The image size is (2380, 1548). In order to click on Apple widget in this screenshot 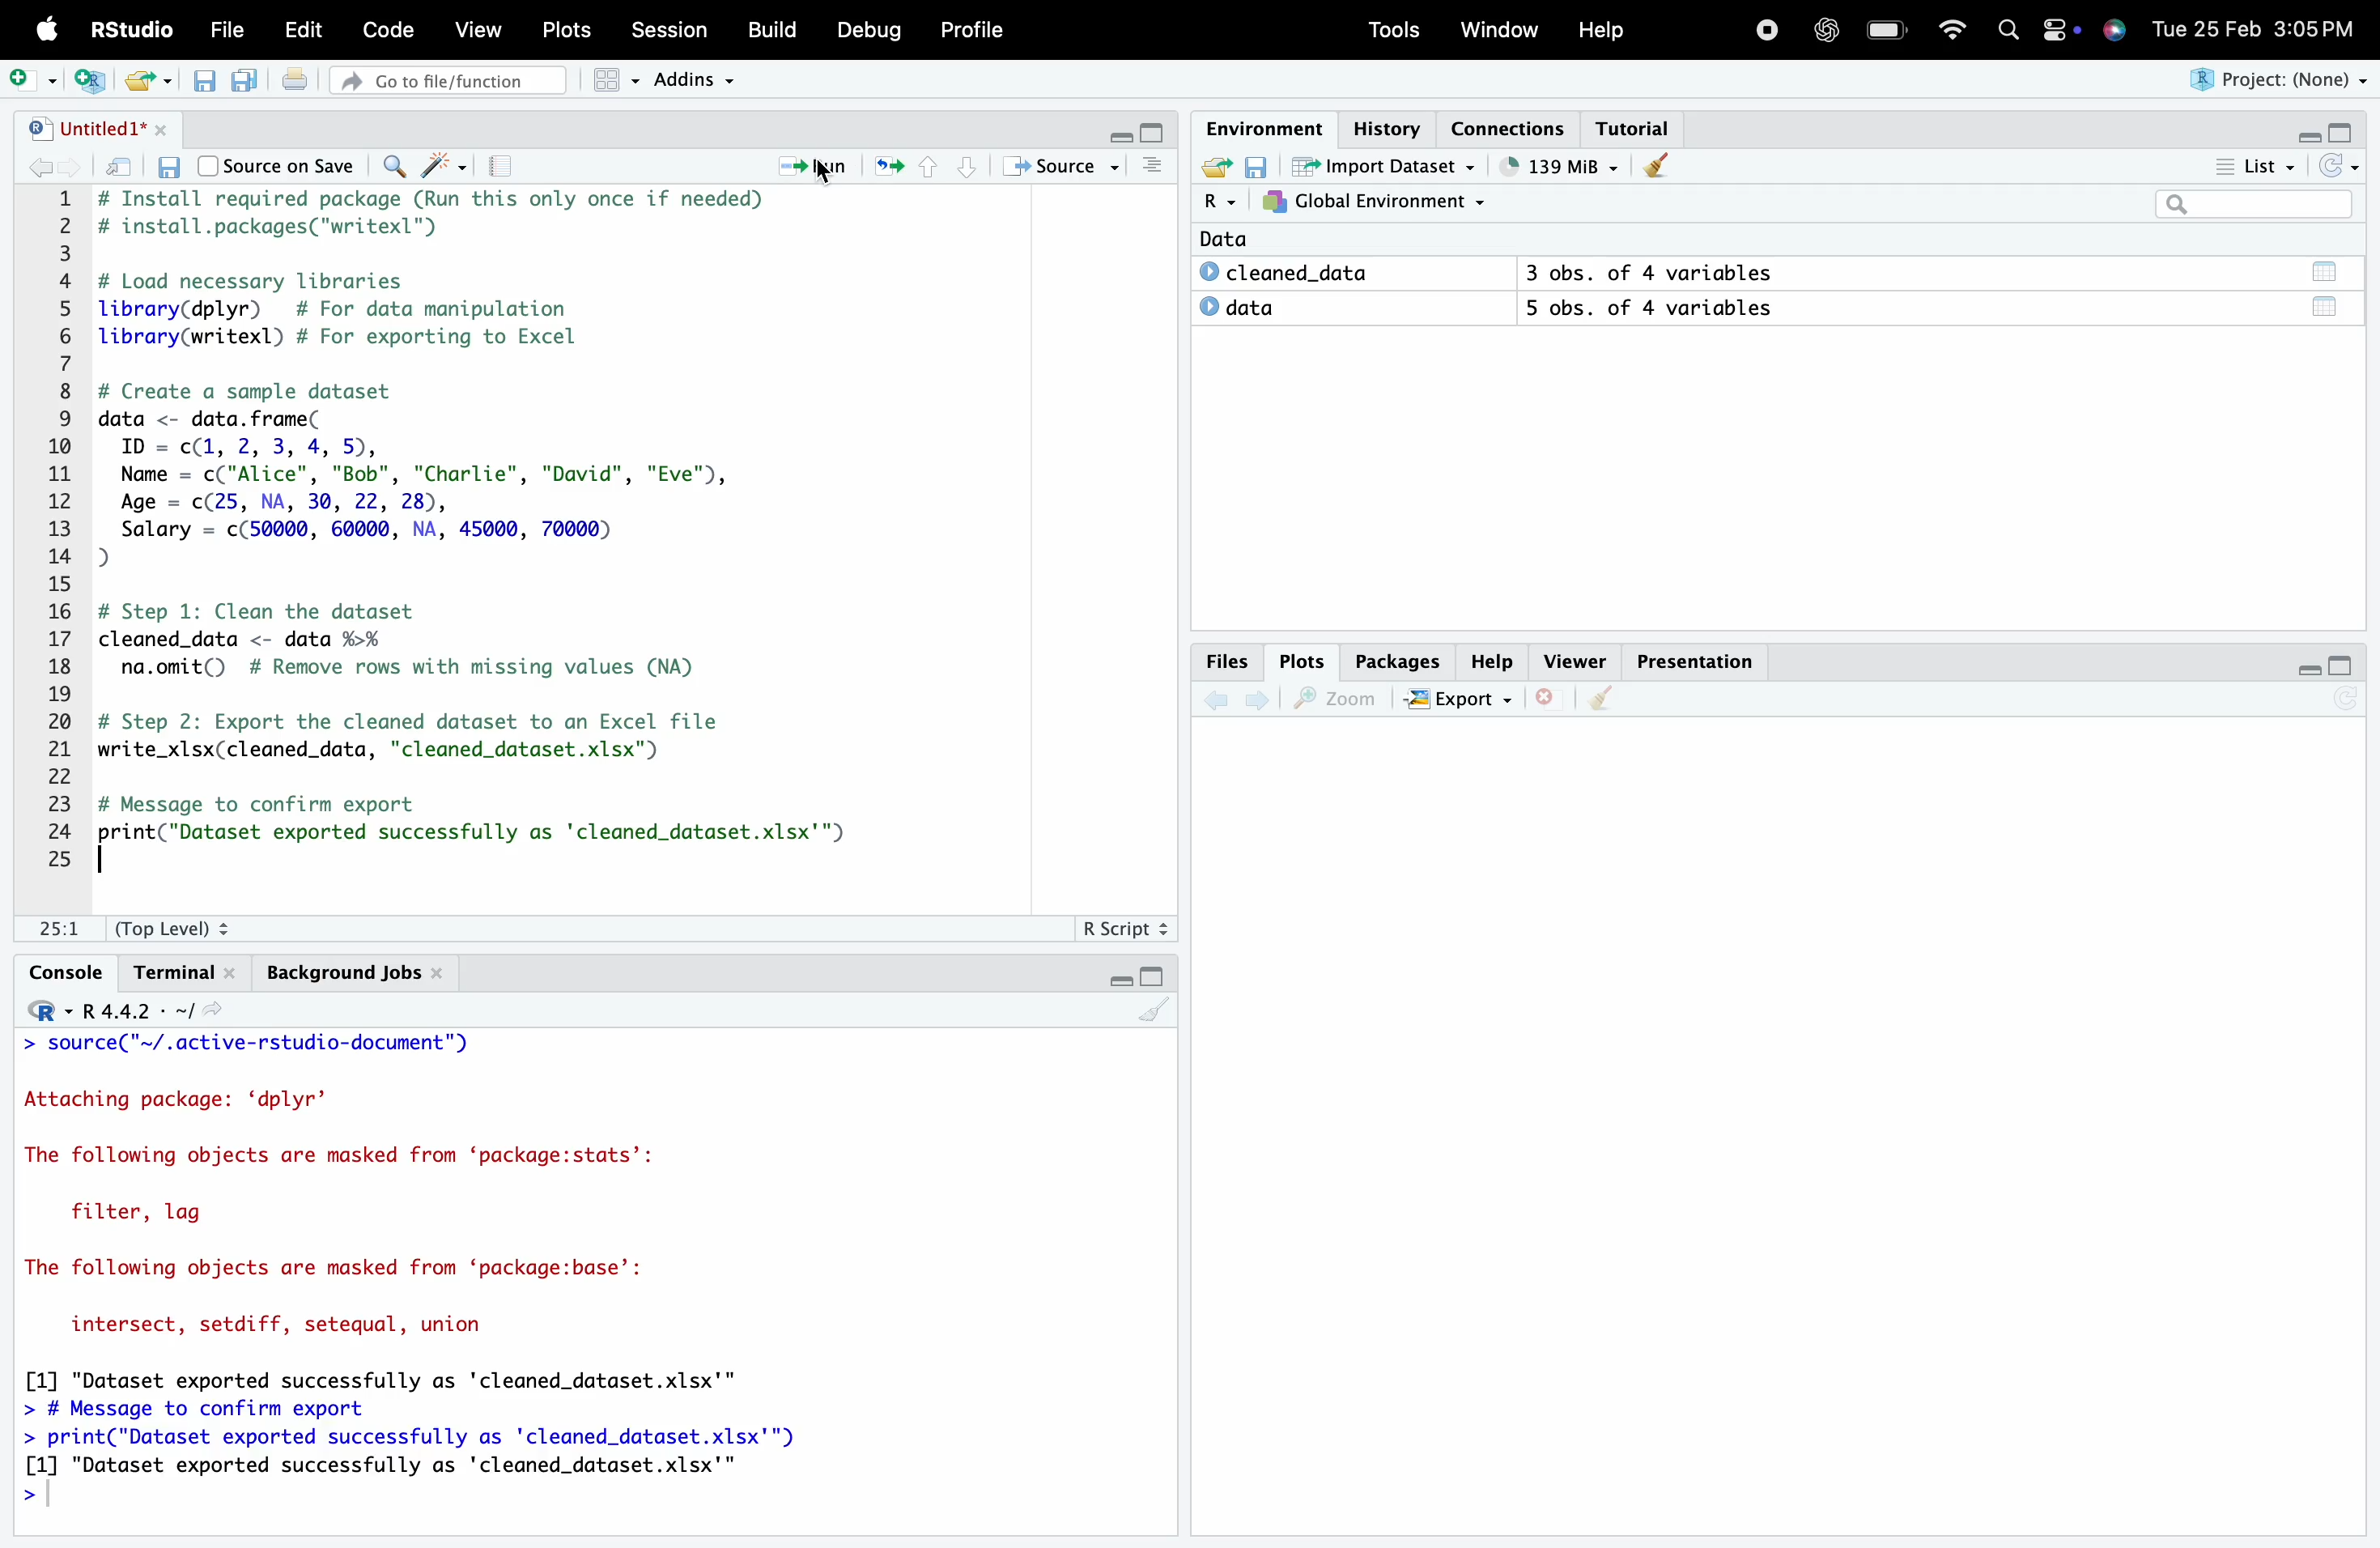, I will do `click(2061, 31)`.